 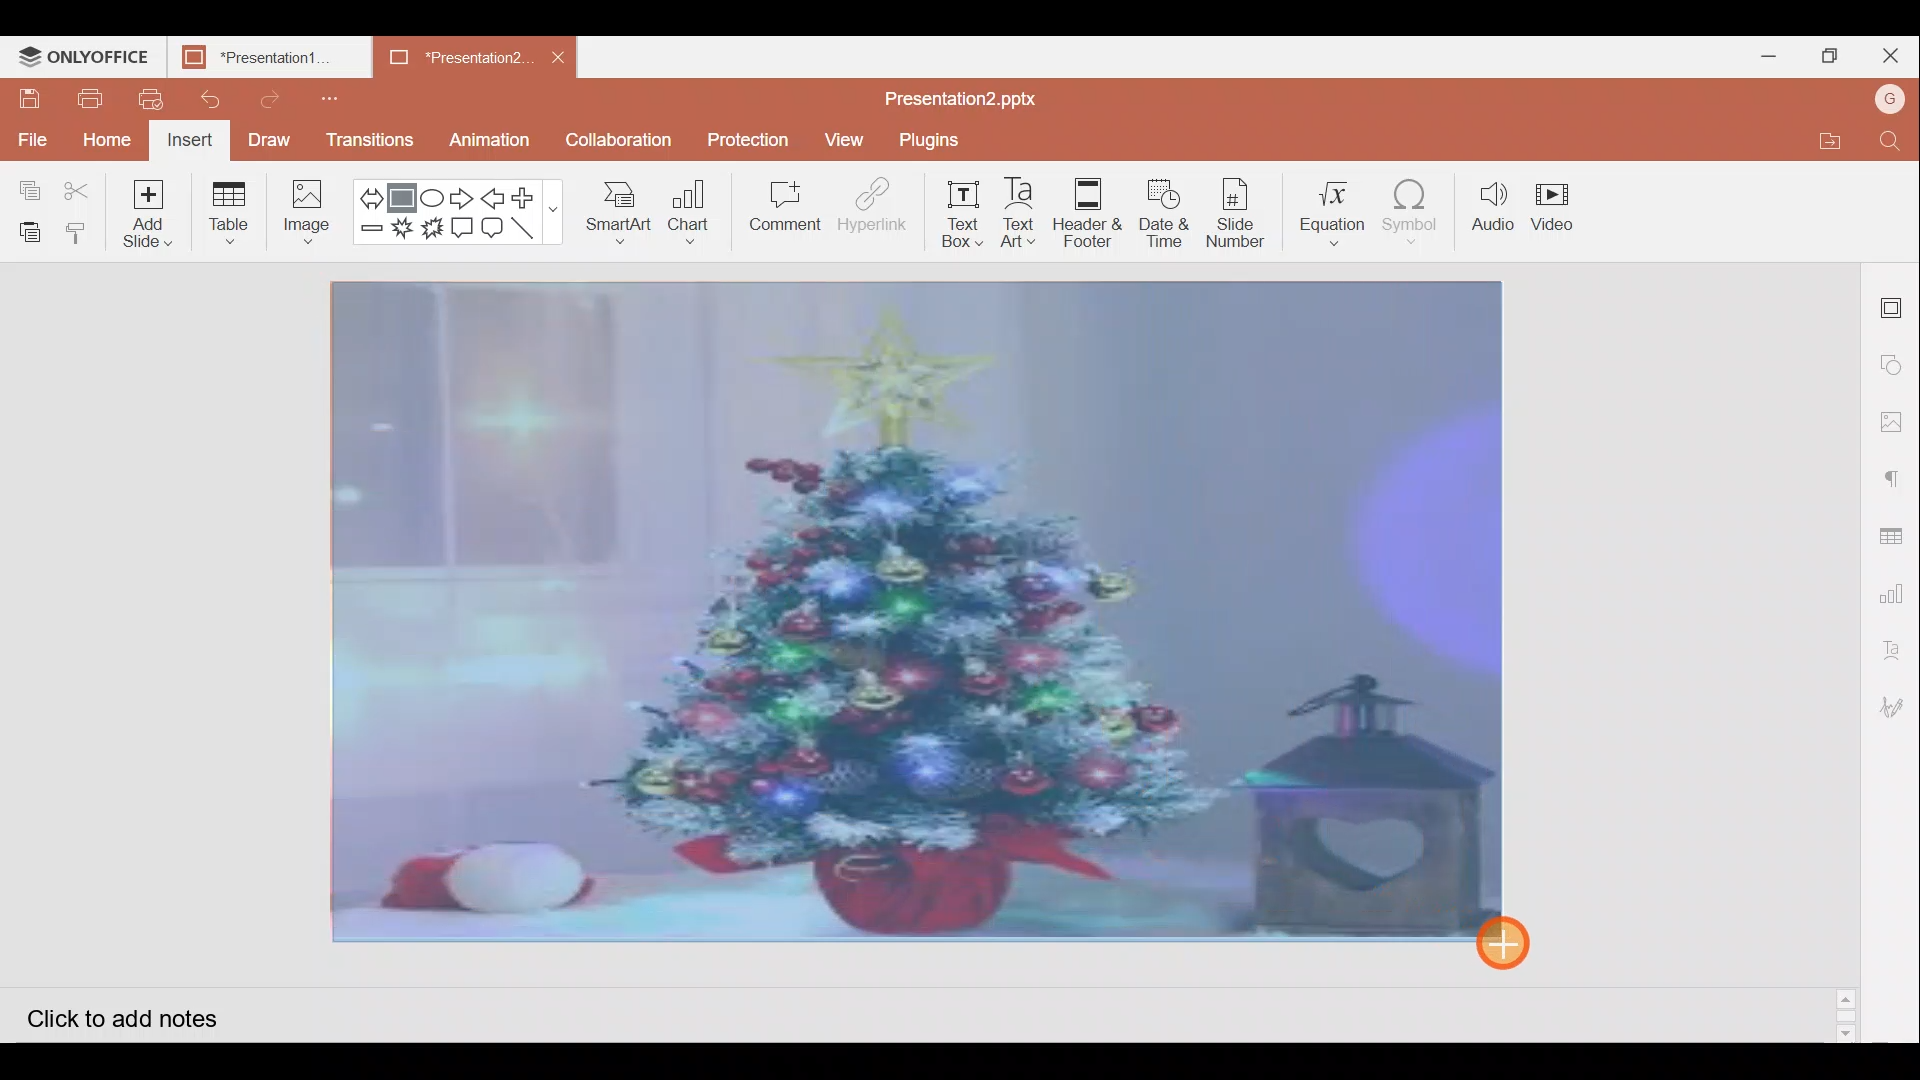 What do you see at coordinates (493, 196) in the screenshot?
I see `Left arrow` at bounding box center [493, 196].